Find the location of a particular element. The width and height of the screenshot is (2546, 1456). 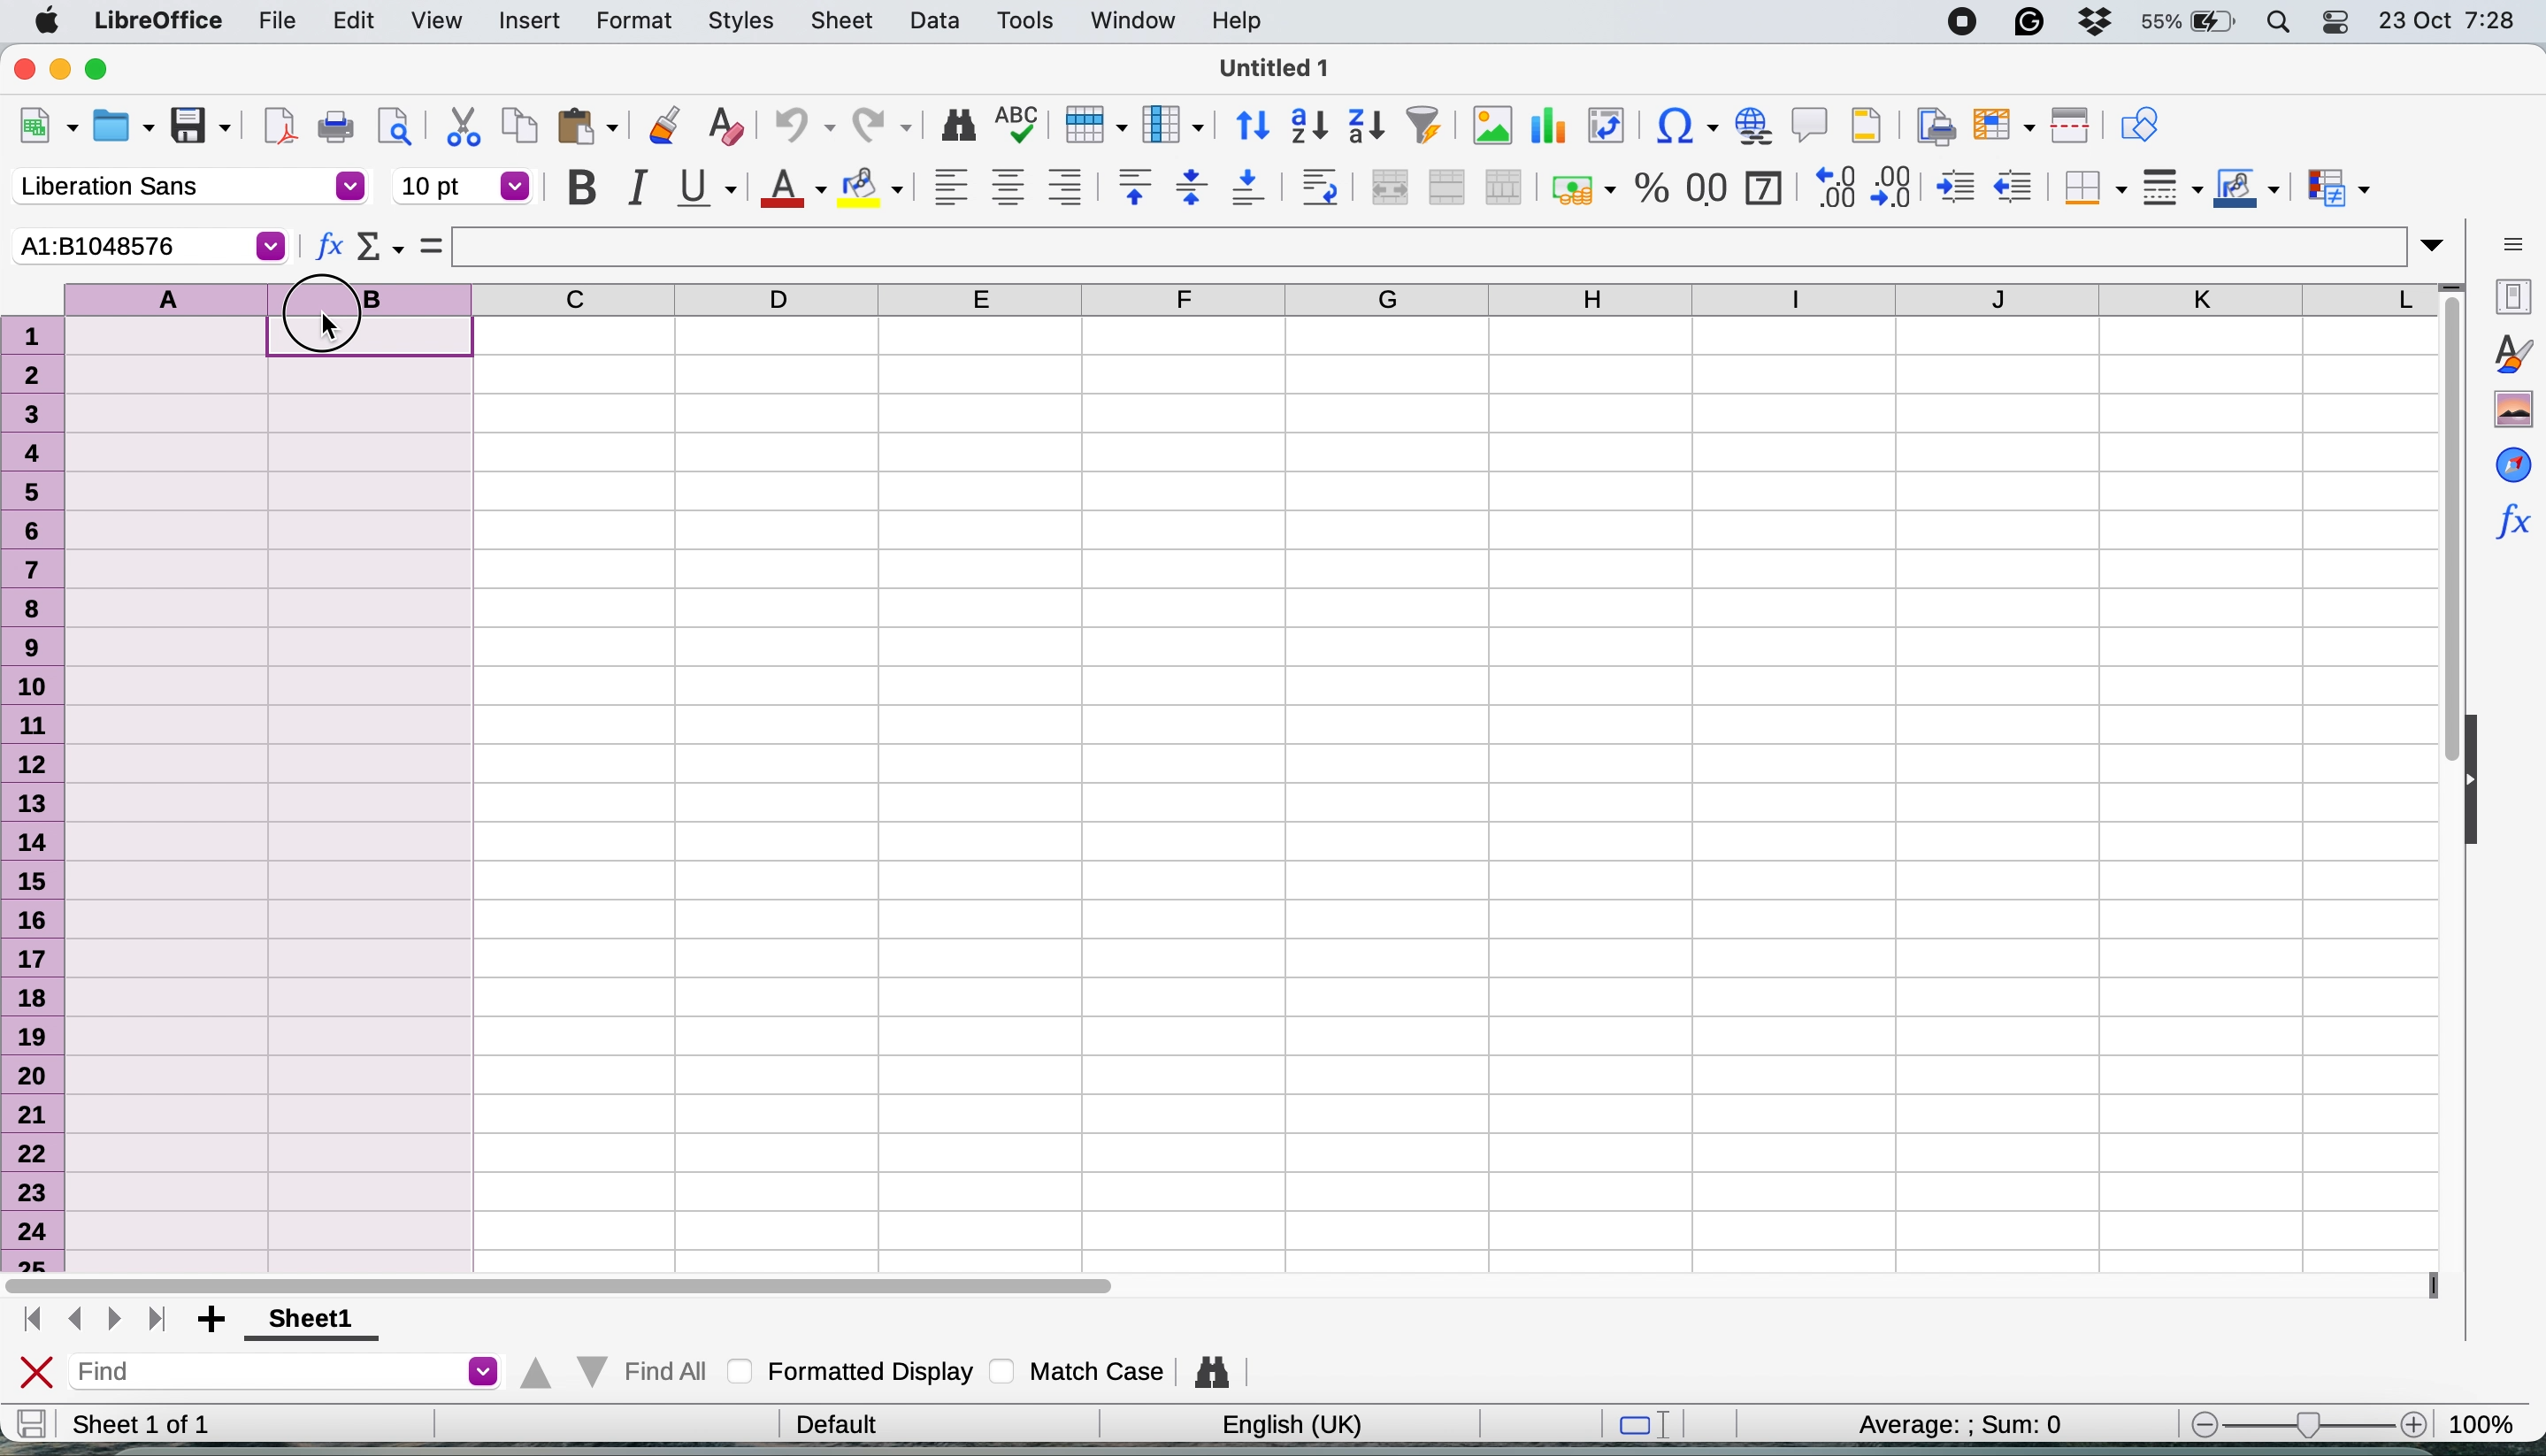

data is located at coordinates (935, 25).